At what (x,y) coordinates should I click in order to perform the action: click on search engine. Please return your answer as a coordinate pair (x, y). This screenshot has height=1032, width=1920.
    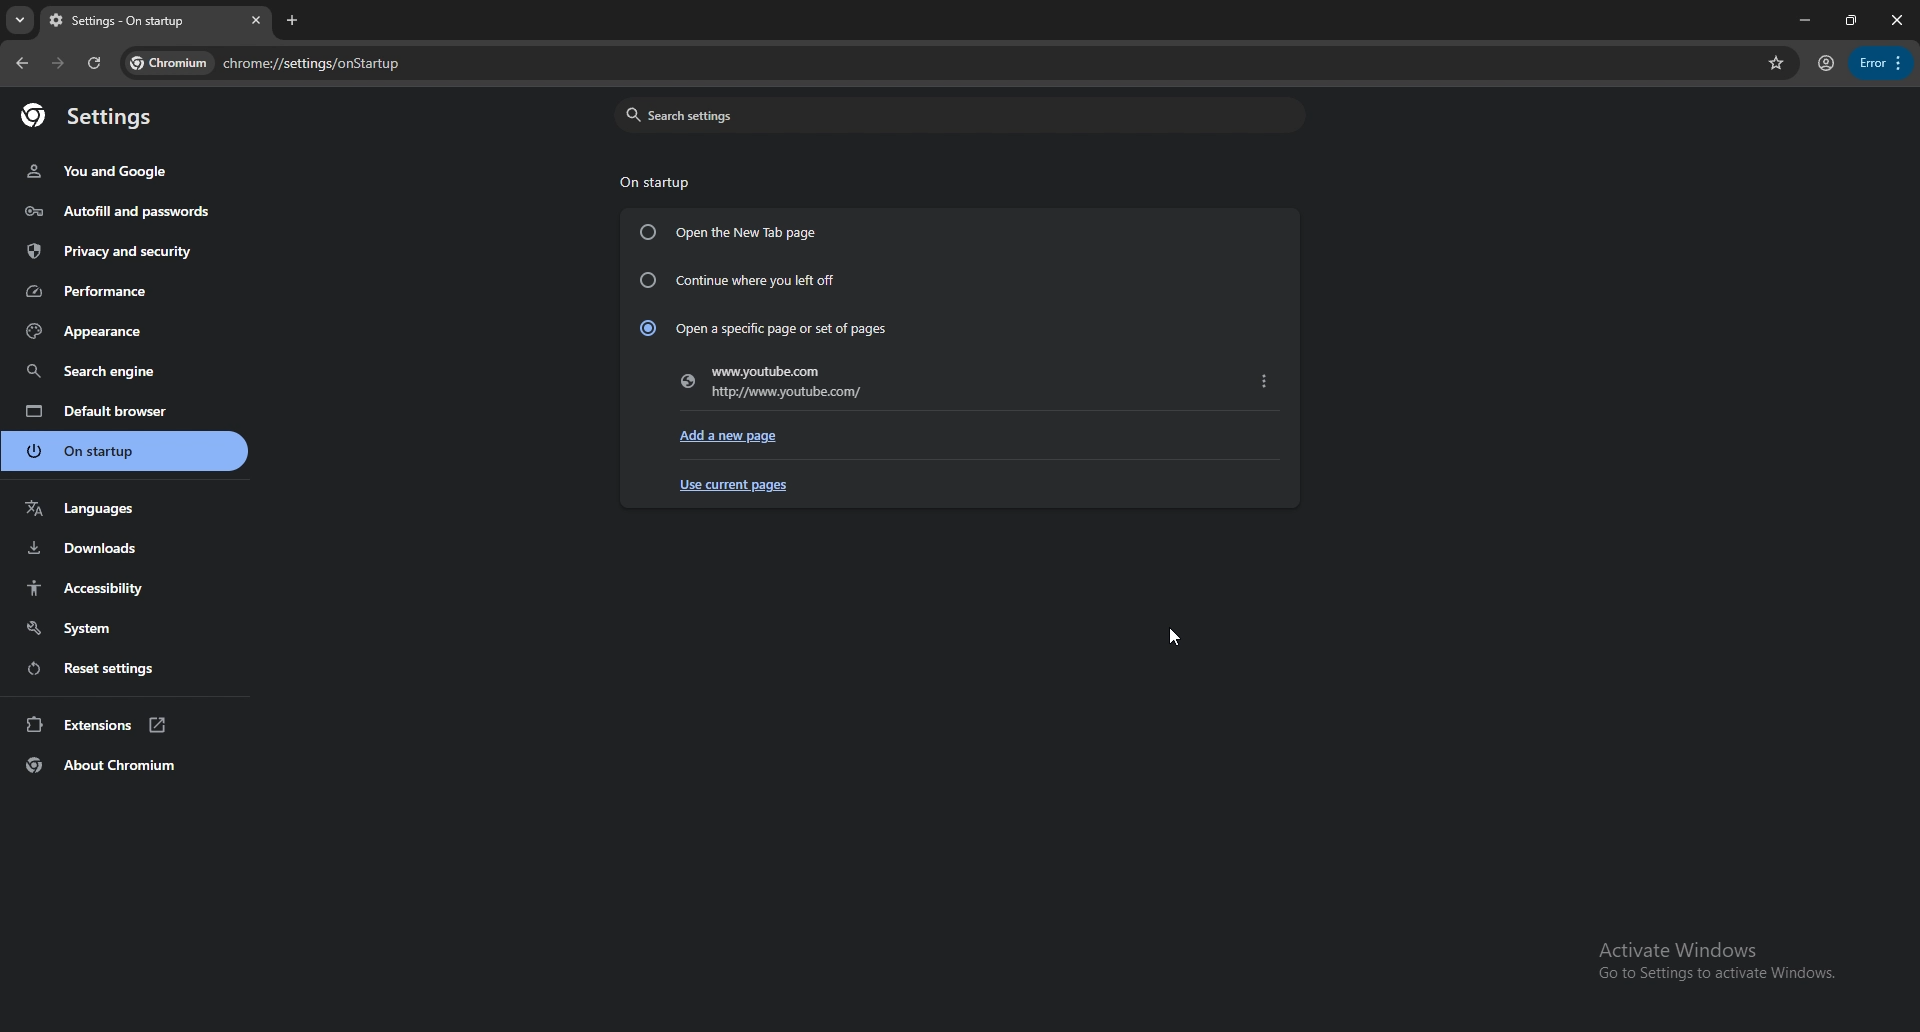
    Looking at the image, I should click on (124, 370).